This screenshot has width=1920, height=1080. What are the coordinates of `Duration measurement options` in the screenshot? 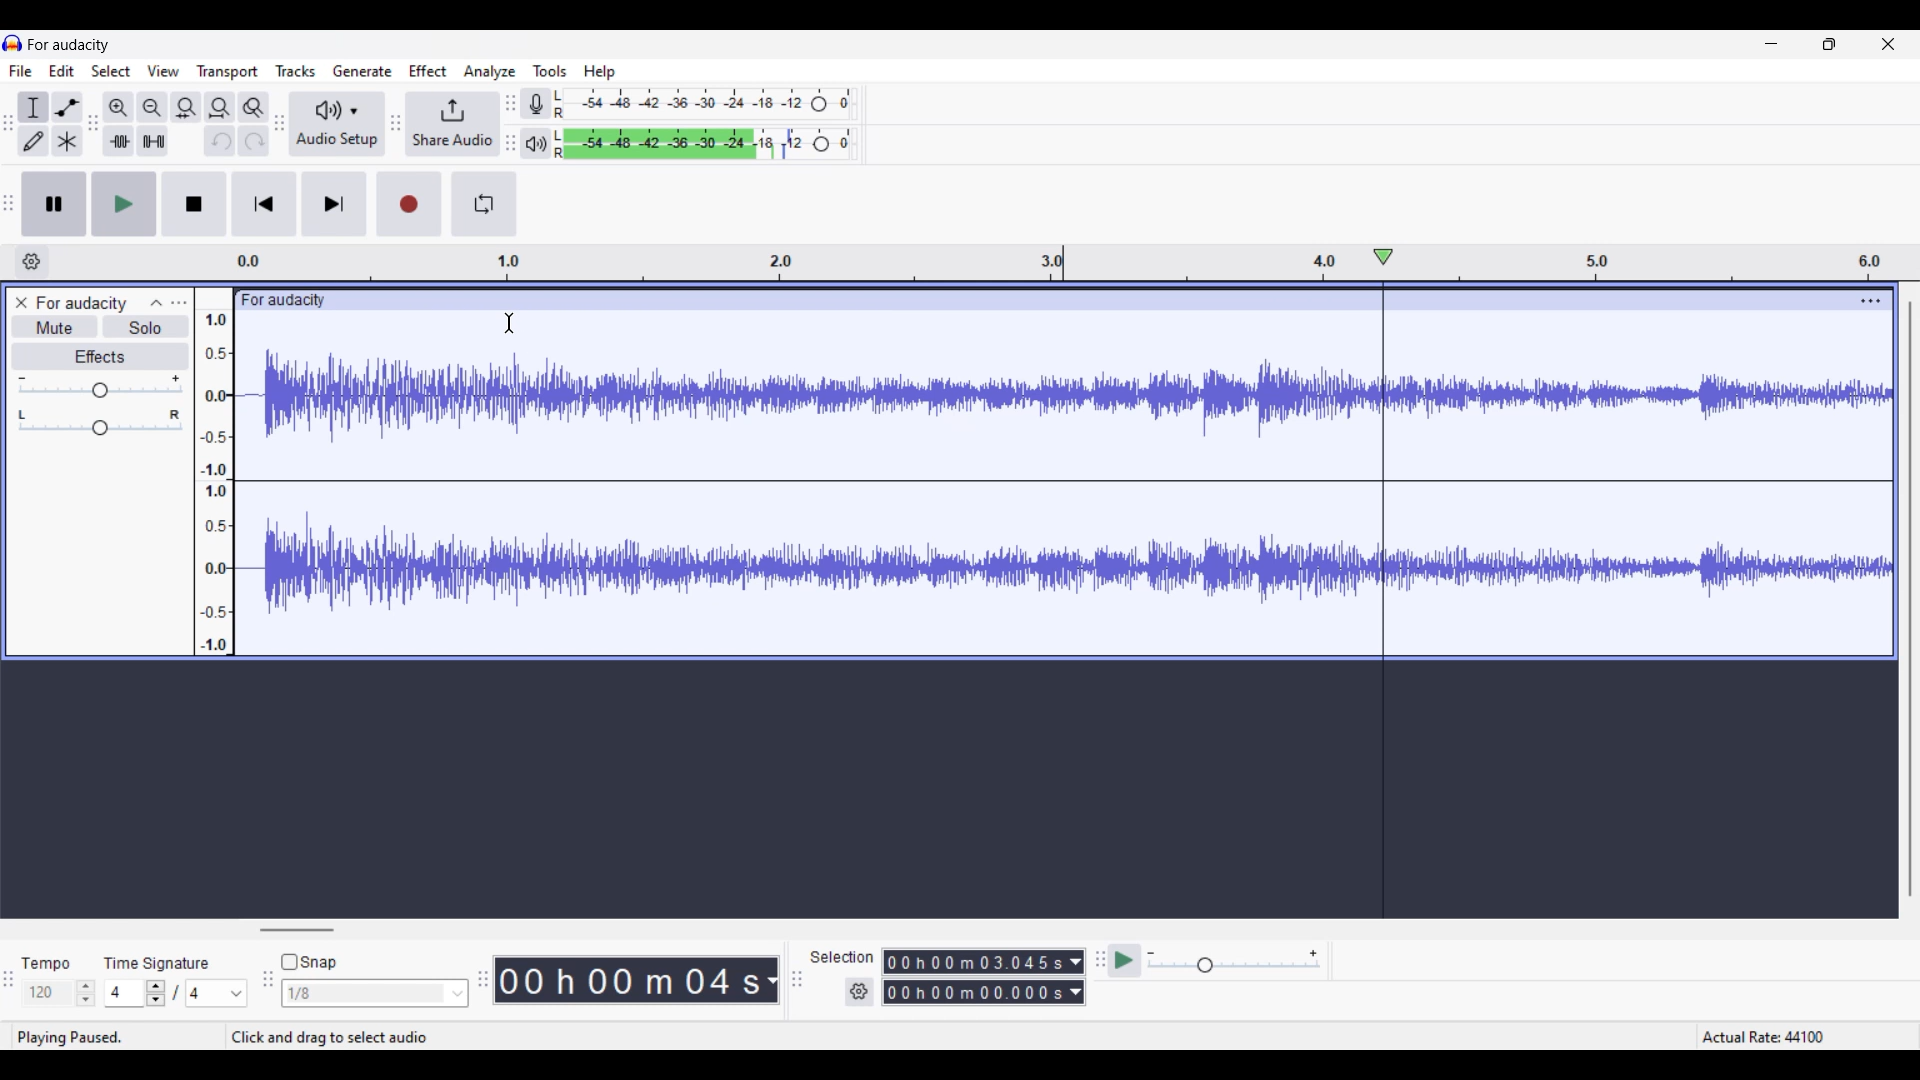 It's located at (1076, 977).